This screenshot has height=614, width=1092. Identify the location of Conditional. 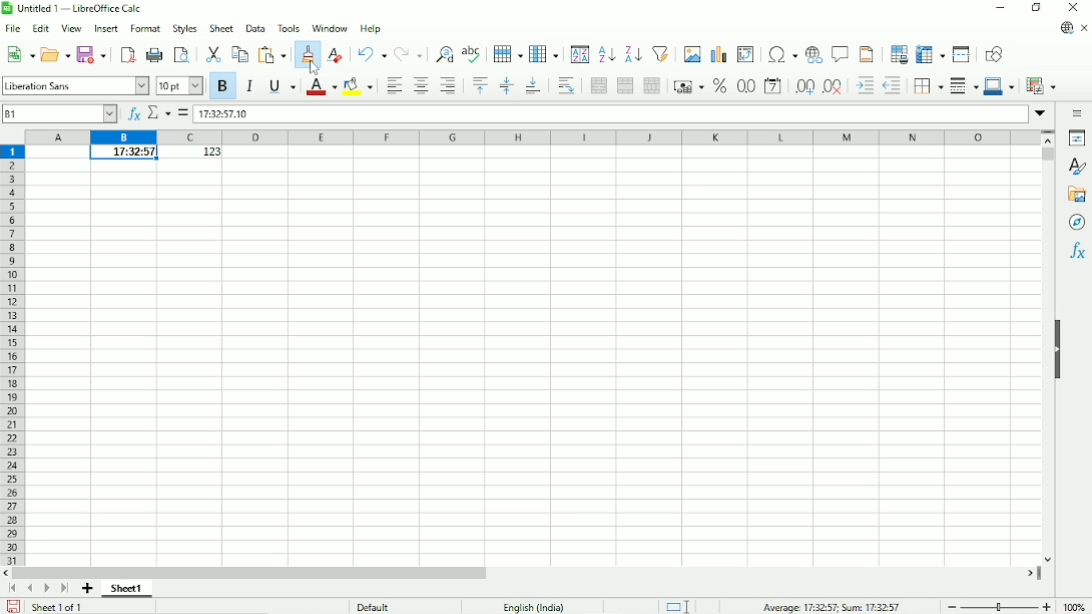
(1043, 84).